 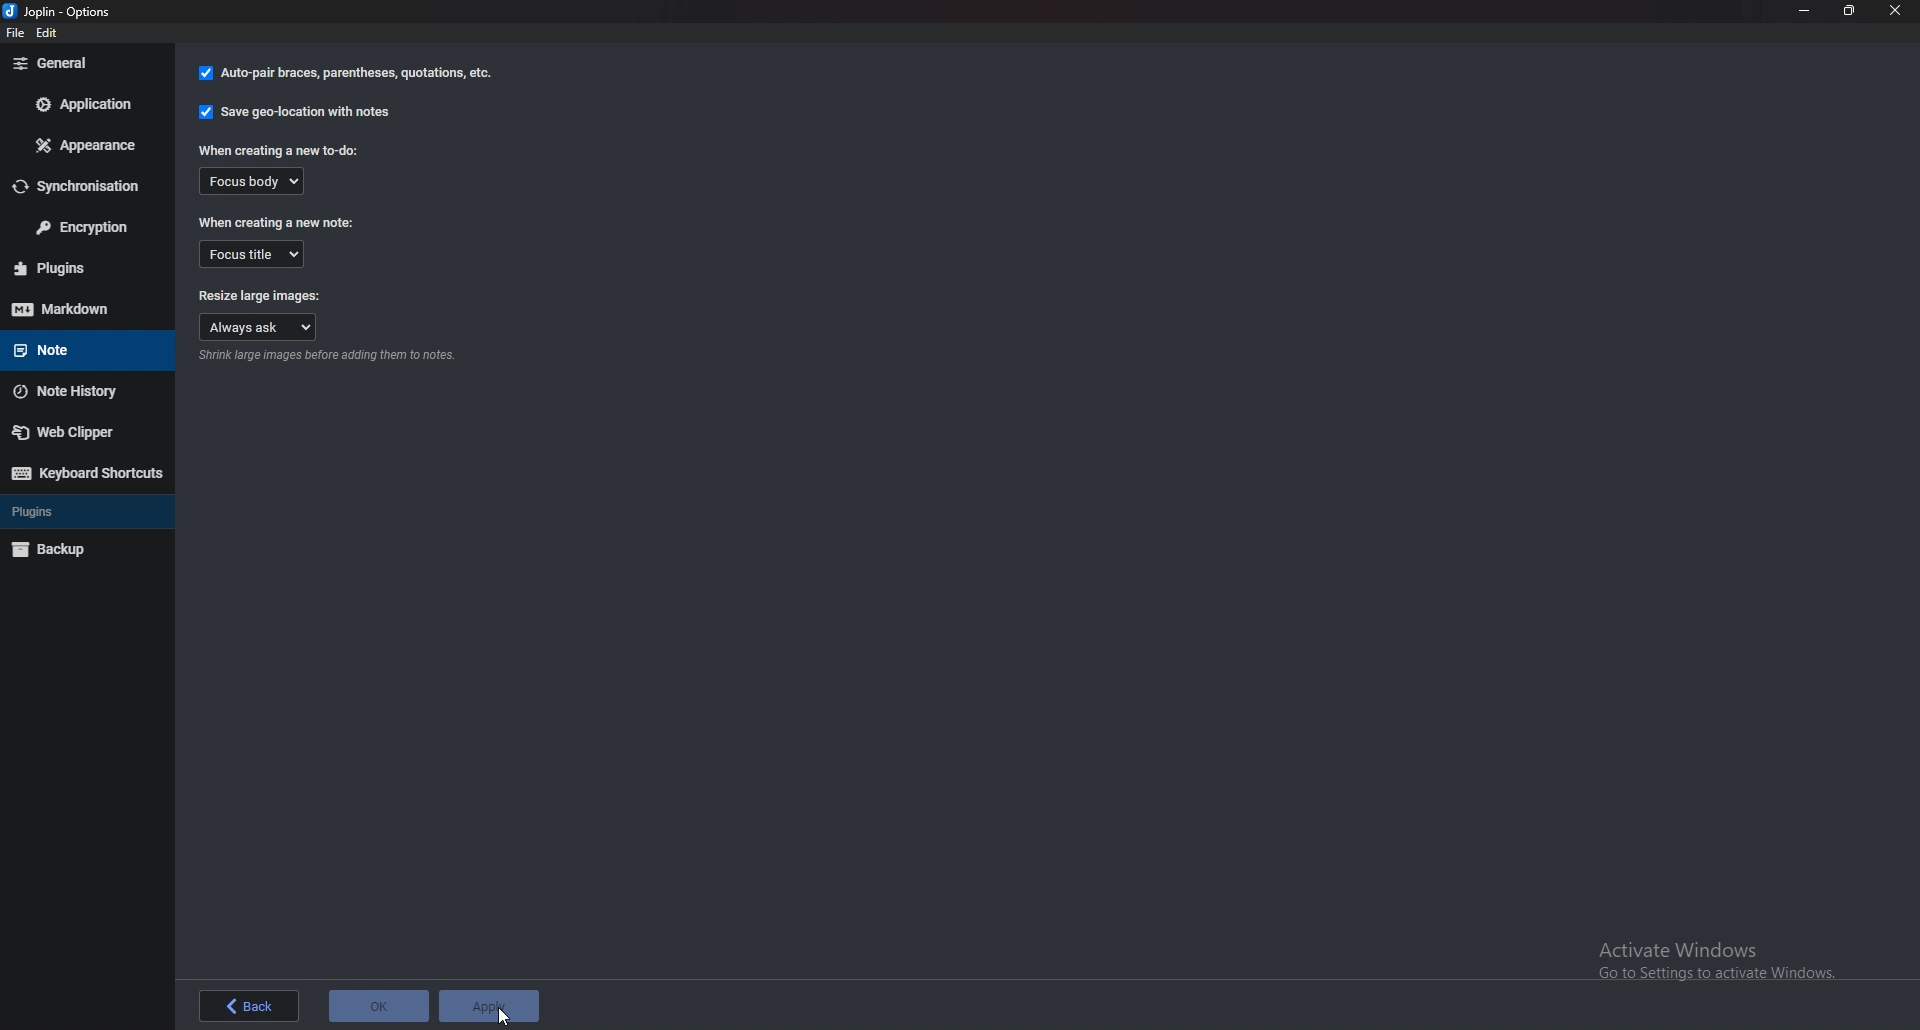 I want to click on Minimize, so click(x=1804, y=11).